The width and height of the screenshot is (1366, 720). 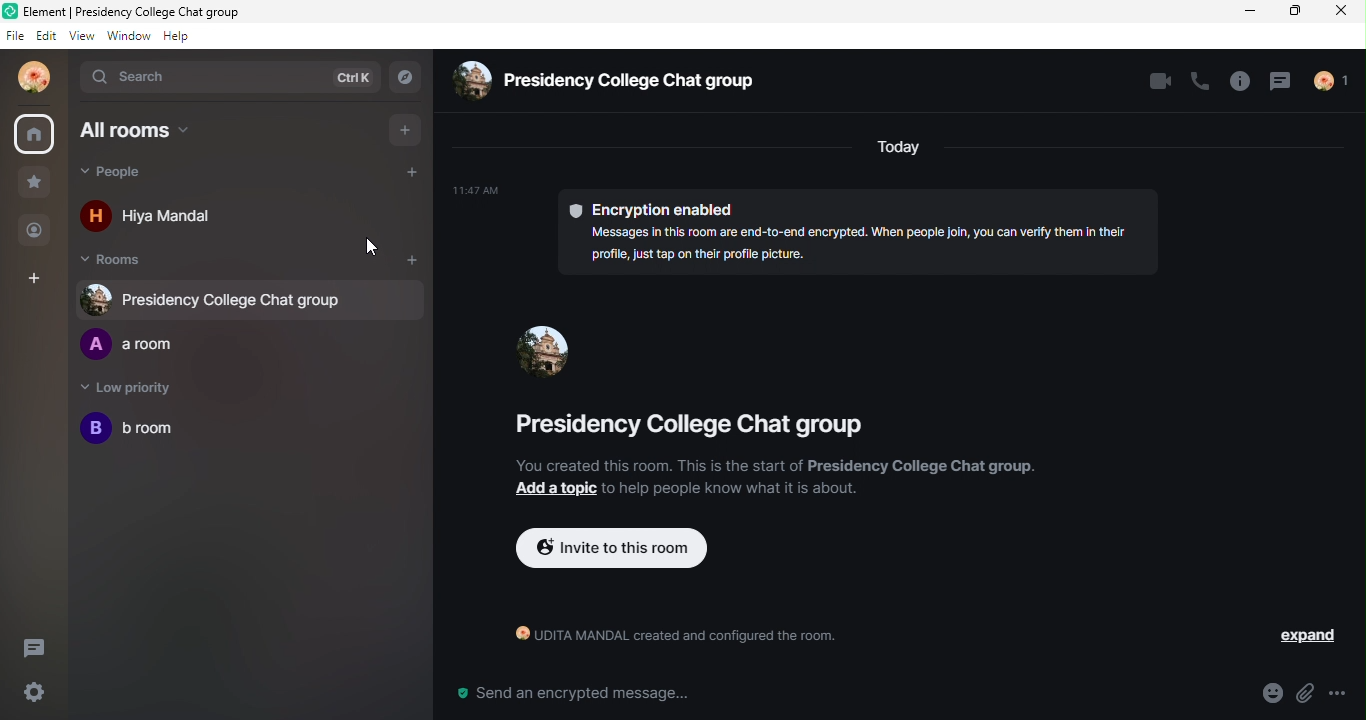 What do you see at coordinates (409, 76) in the screenshot?
I see `explore` at bounding box center [409, 76].